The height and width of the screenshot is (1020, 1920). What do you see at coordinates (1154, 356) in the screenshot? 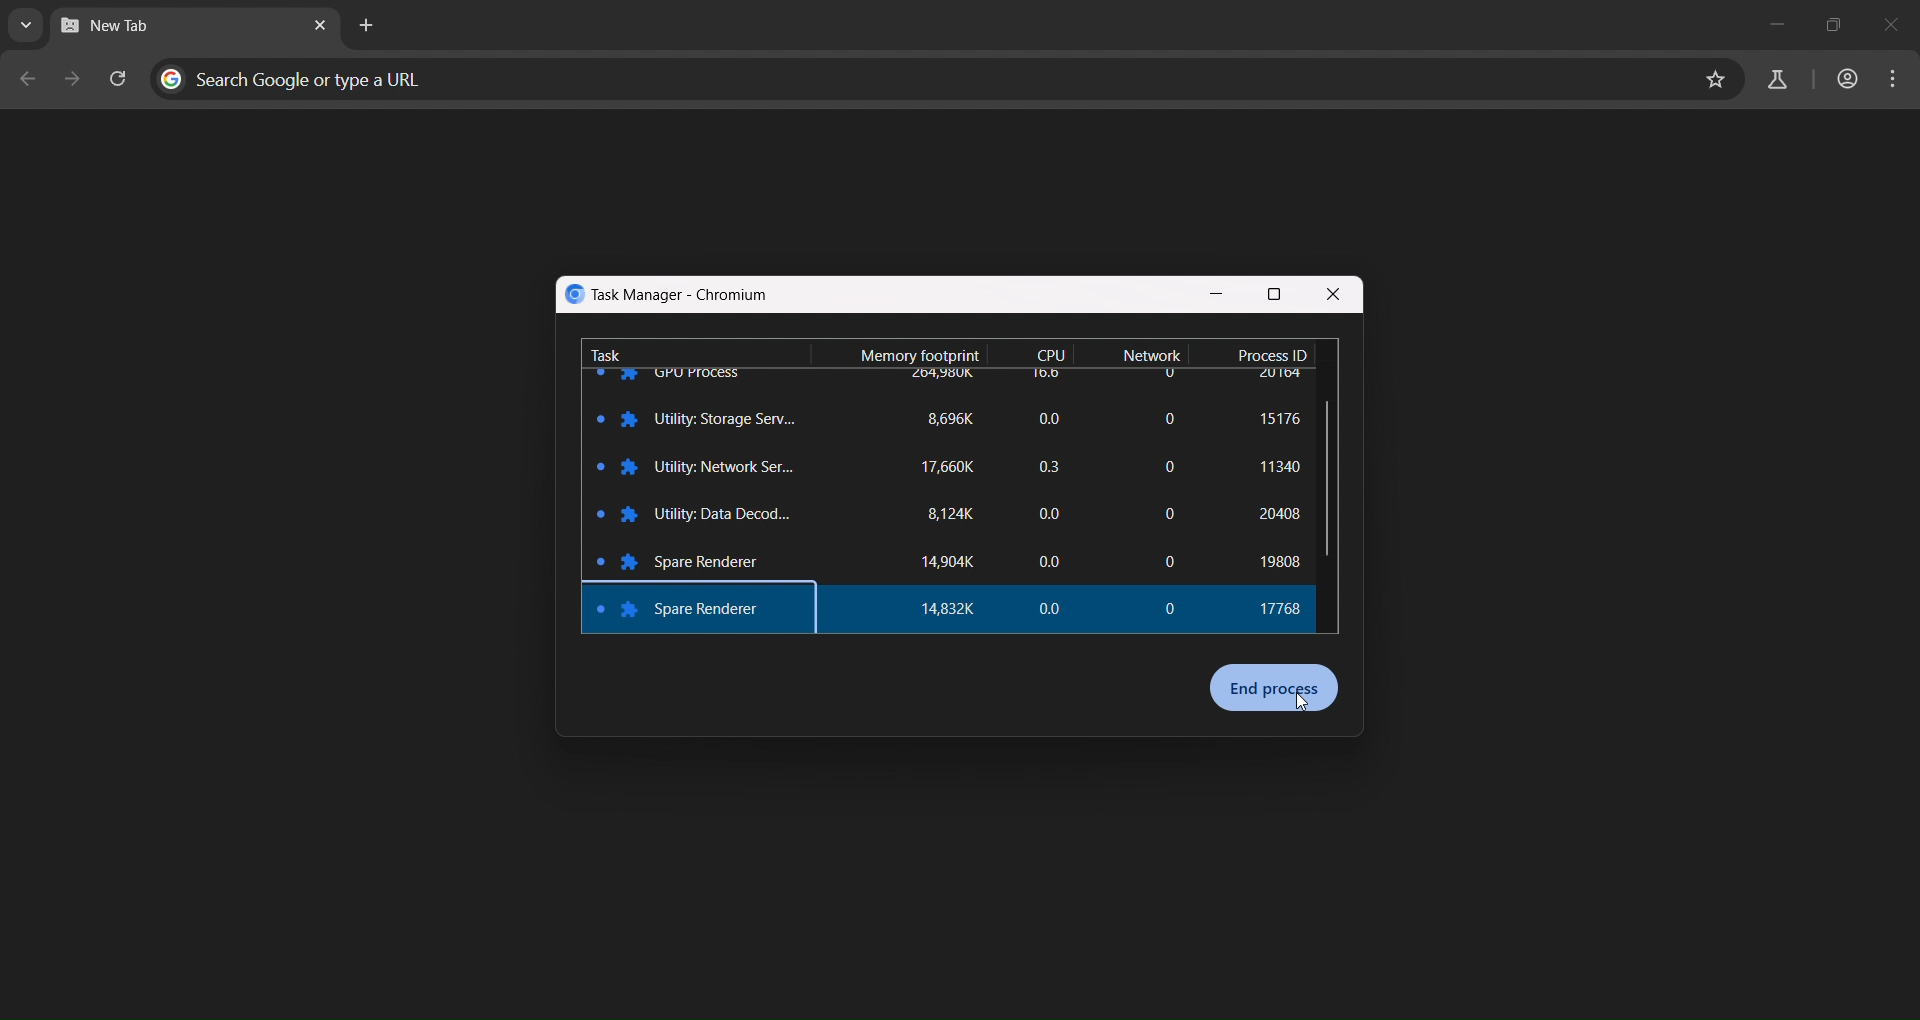
I see `Network` at bounding box center [1154, 356].